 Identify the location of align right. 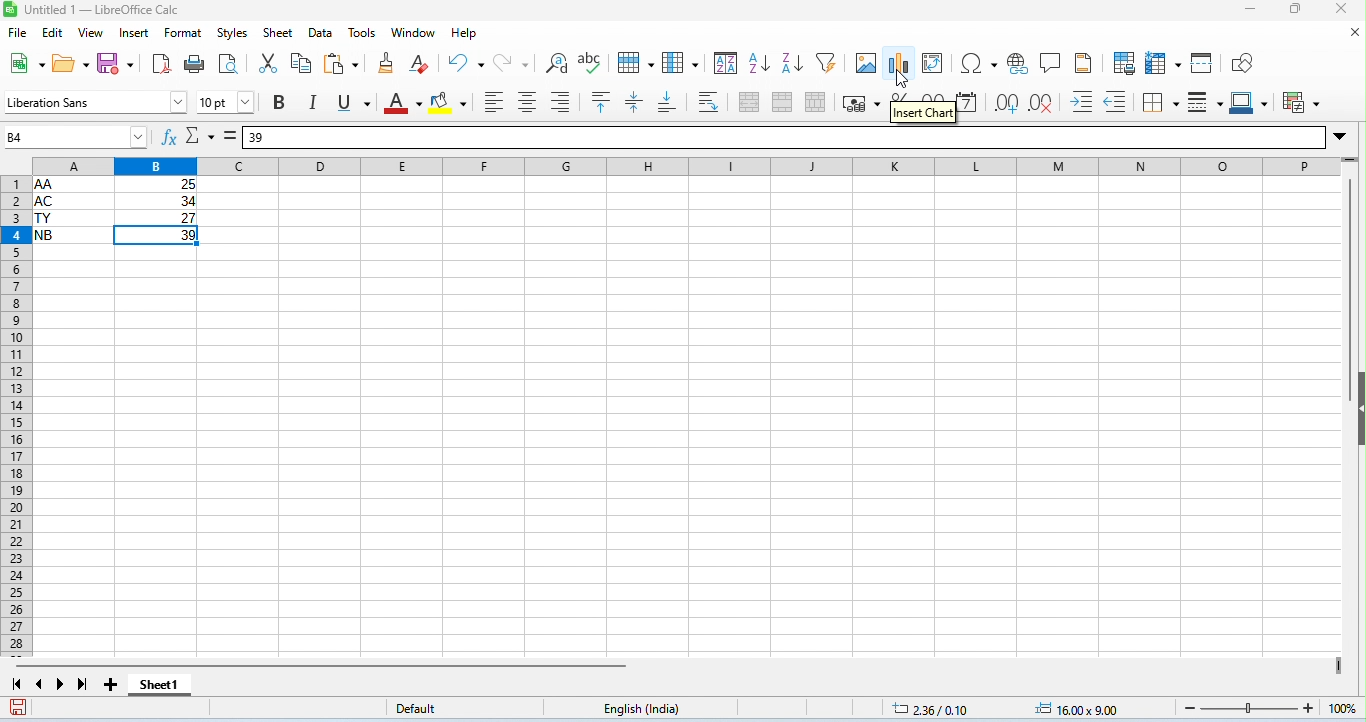
(562, 103).